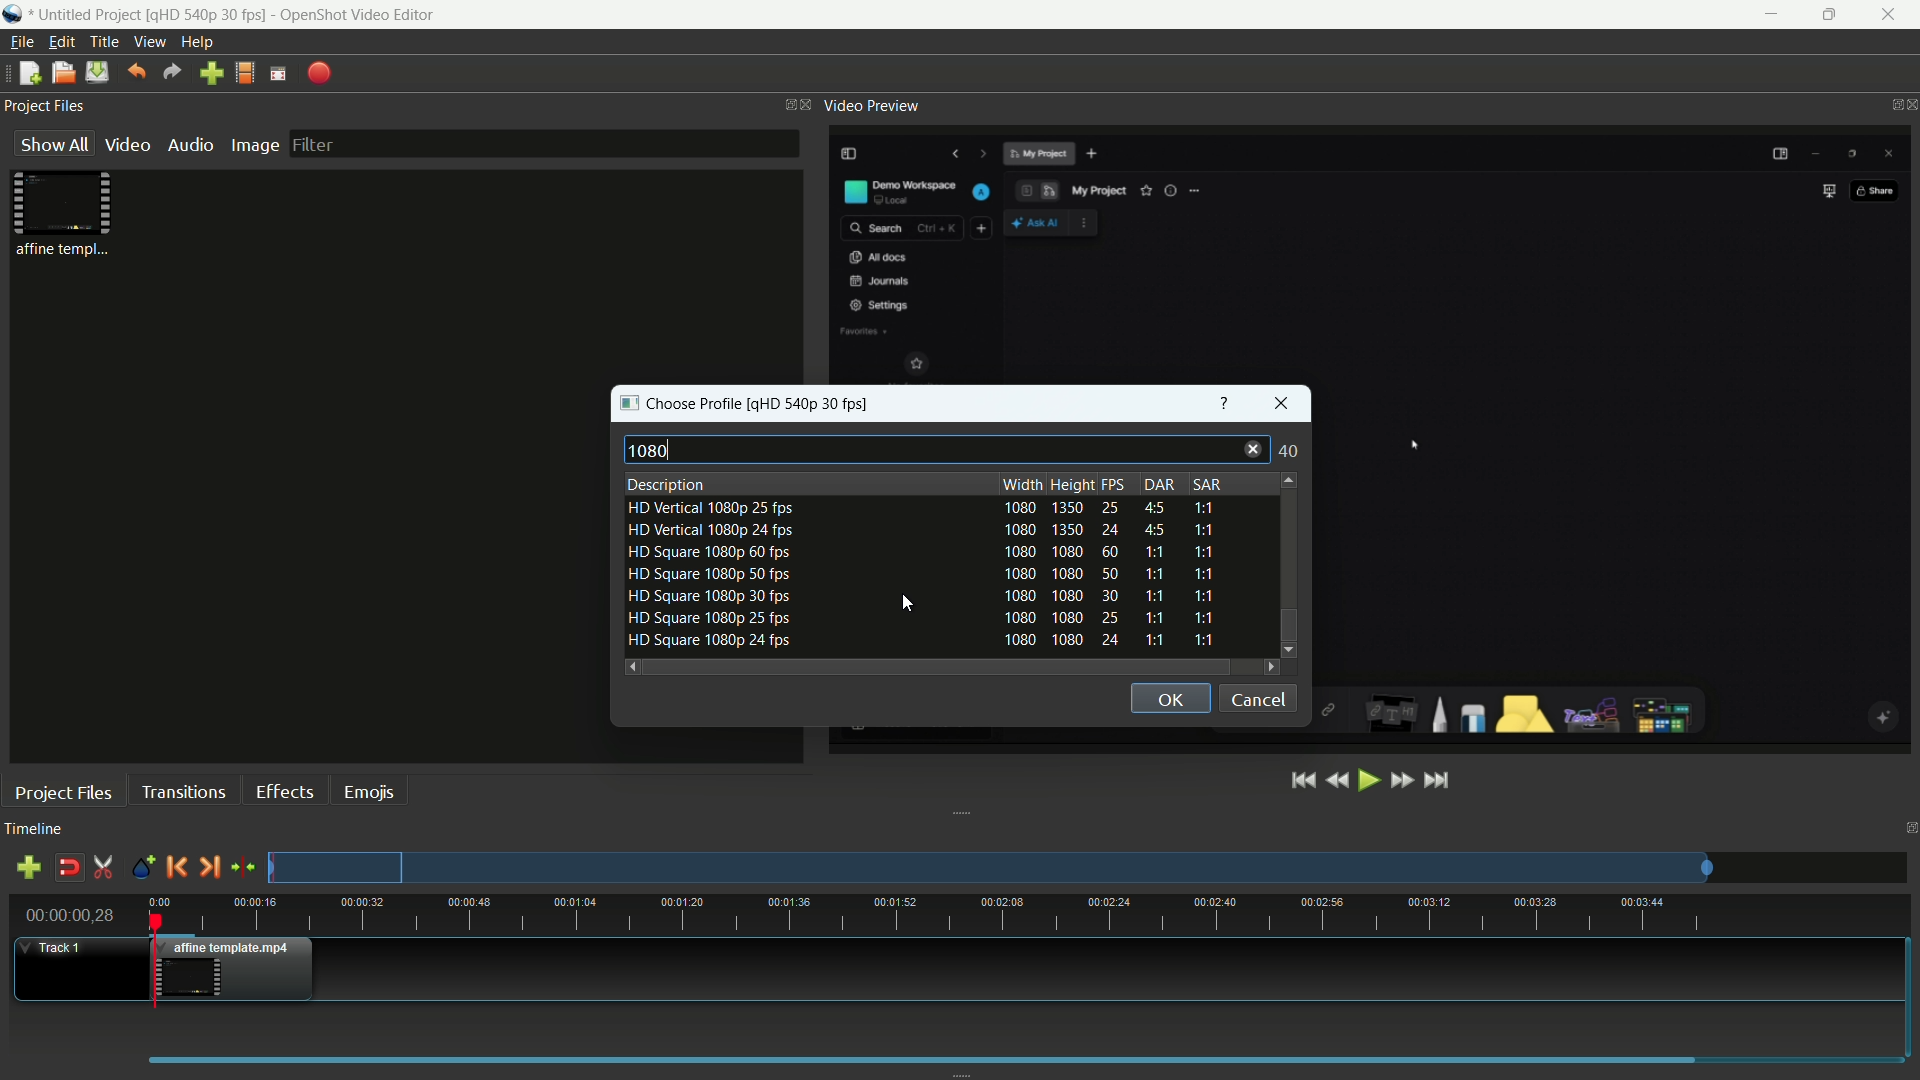 This screenshot has height=1080, width=1920. What do you see at coordinates (1337, 782) in the screenshot?
I see `rewind` at bounding box center [1337, 782].